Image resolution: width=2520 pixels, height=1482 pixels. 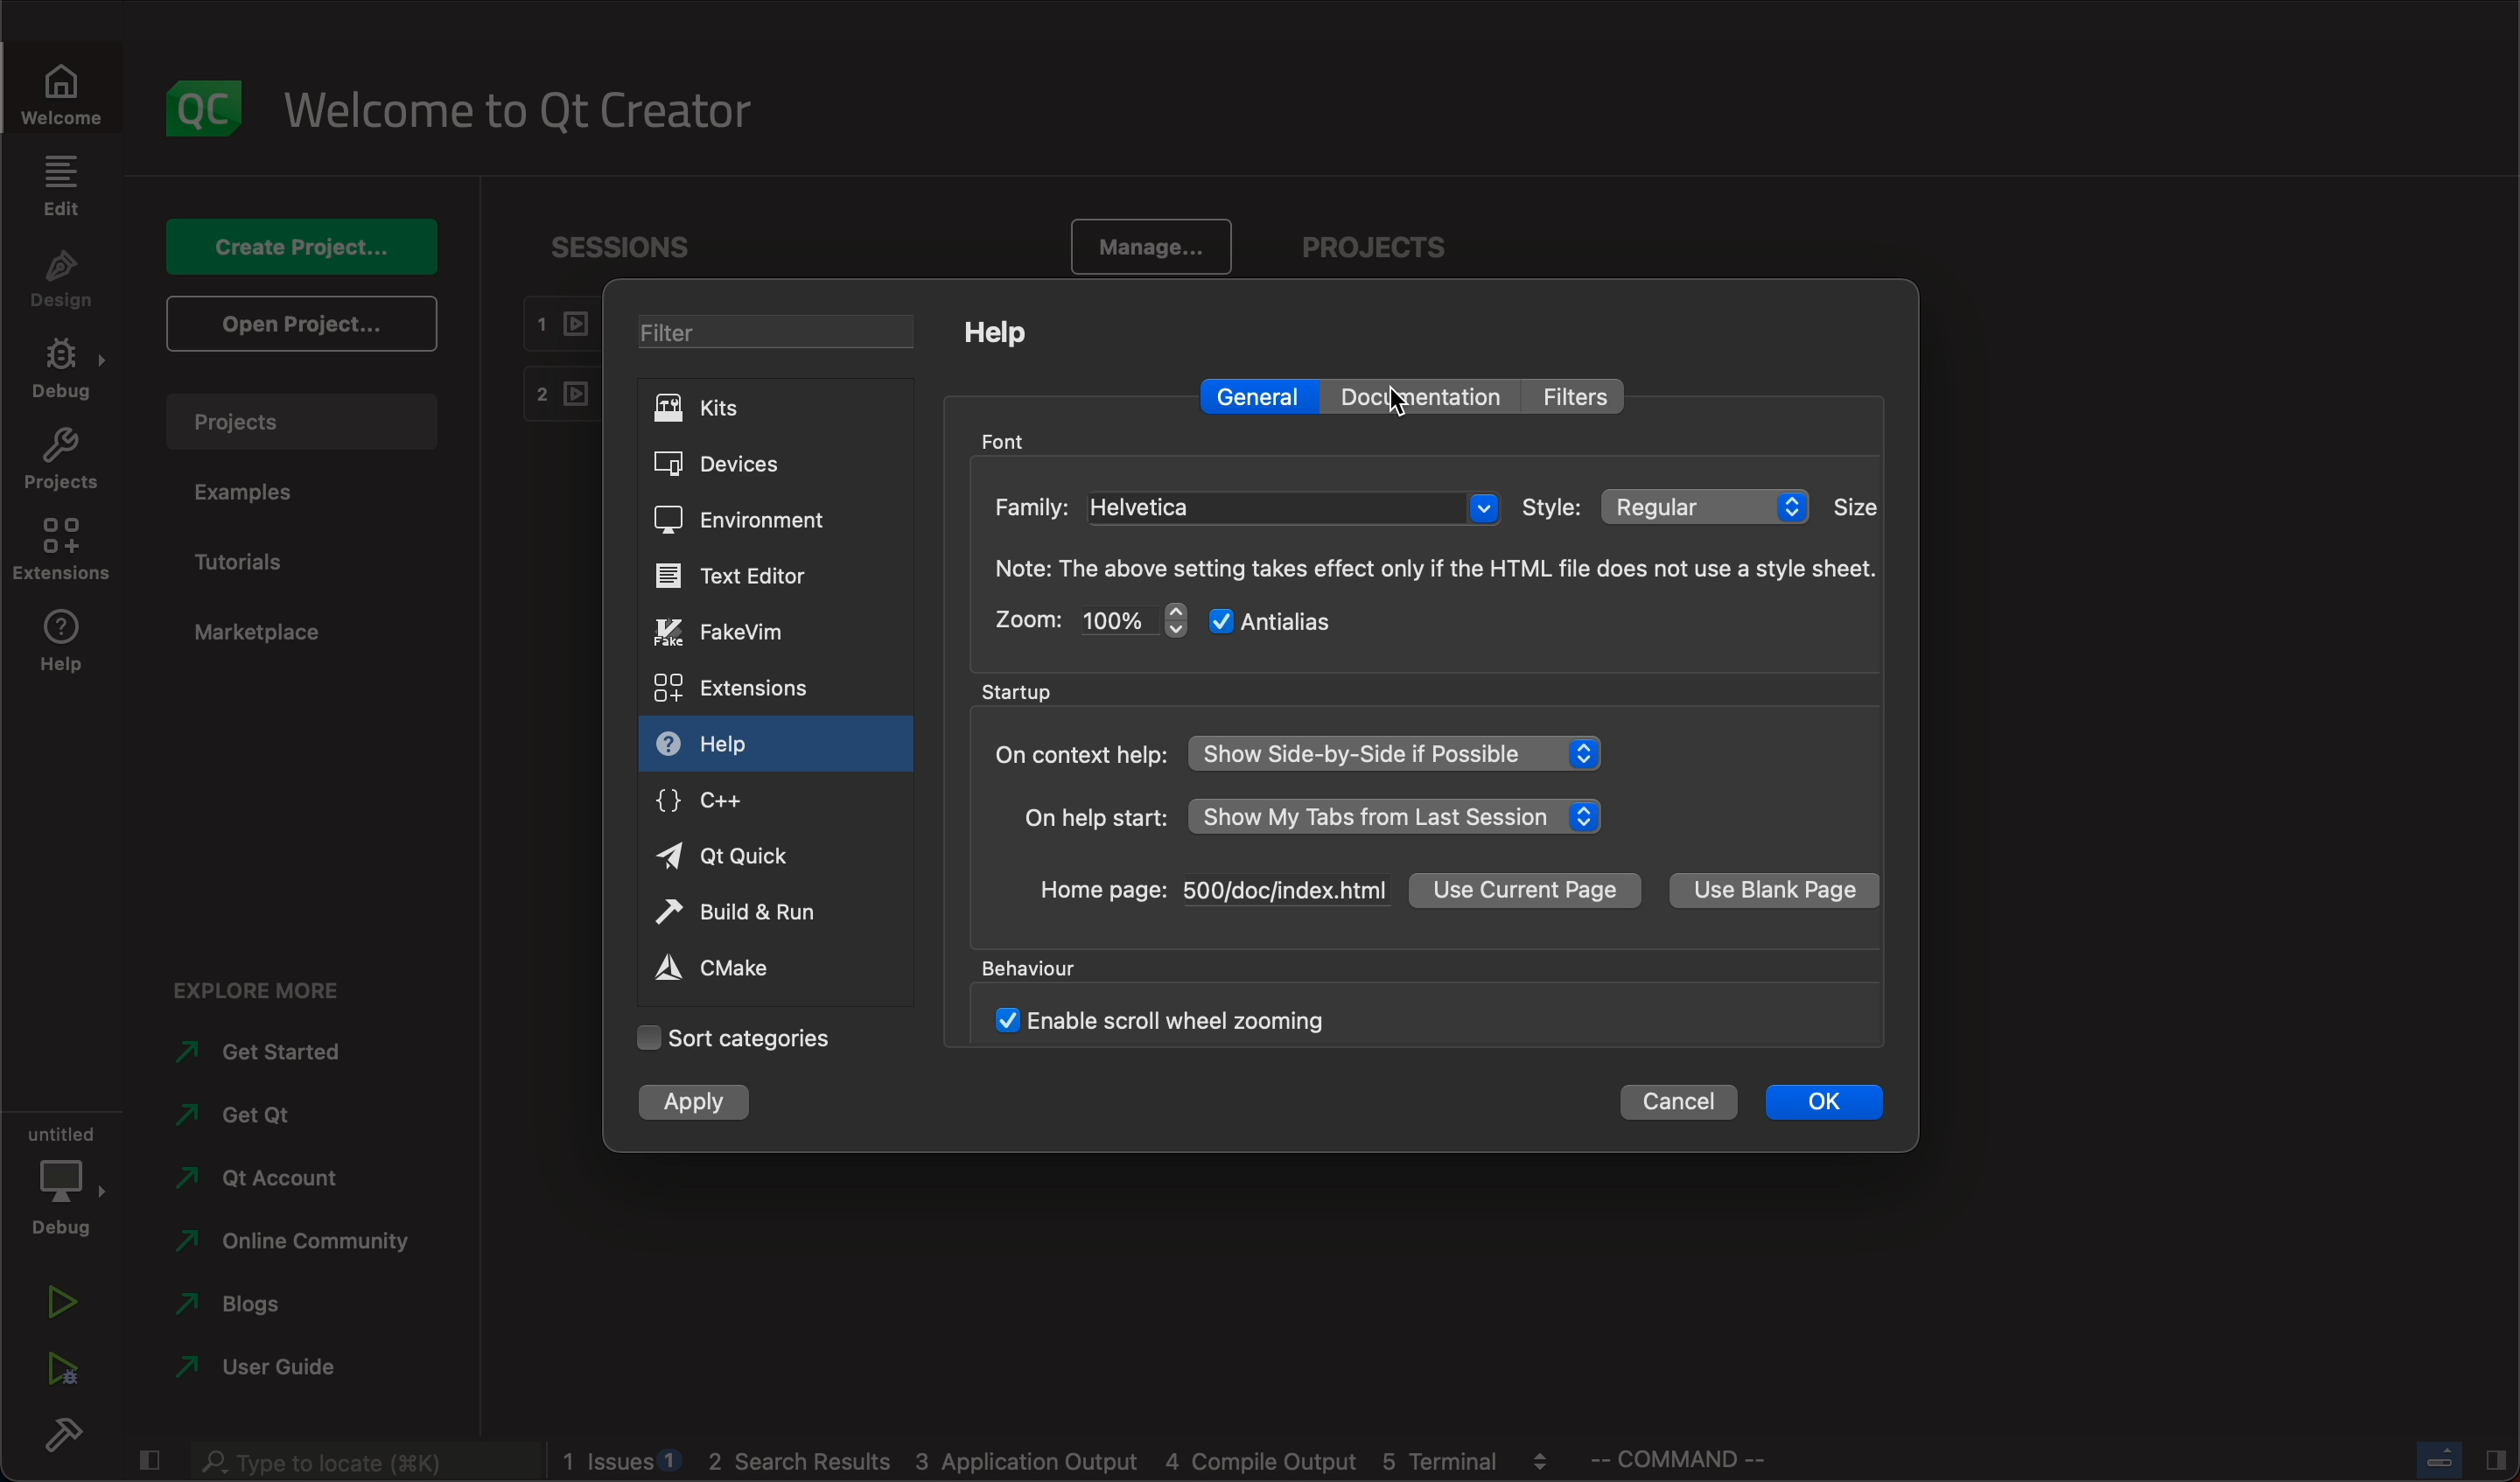 What do you see at coordinates (1431, 567) in the screenshot?
I see `note` at bounding box center [1431, 567].